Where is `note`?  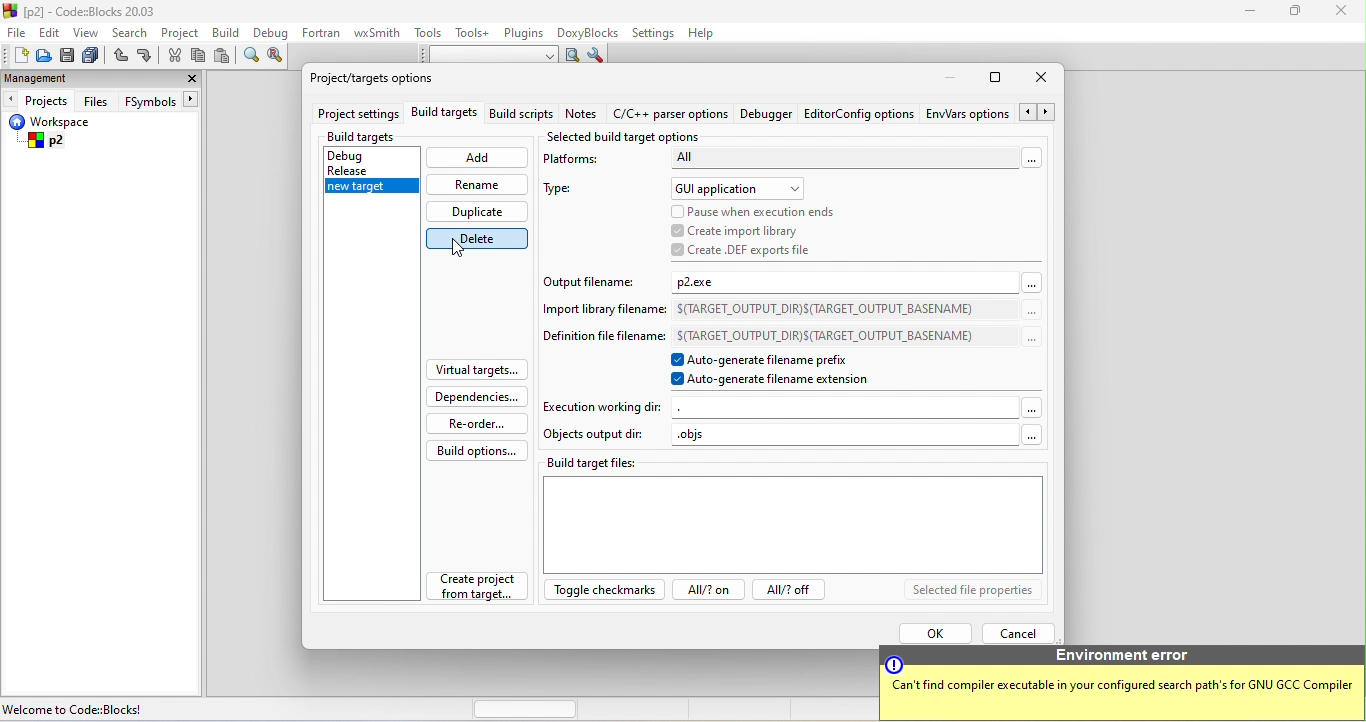 note is located at coordinates (583, 116).